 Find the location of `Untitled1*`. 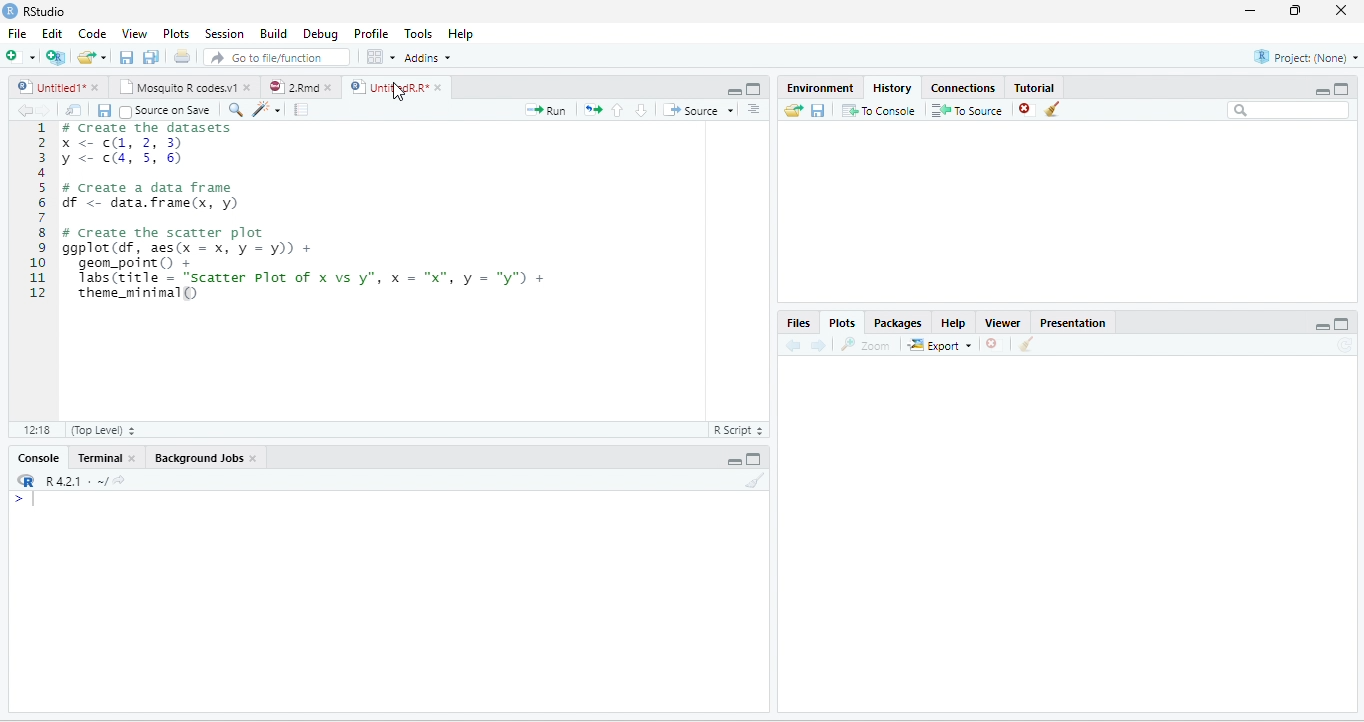

Untitled1* is located at coordinates (48, 87).